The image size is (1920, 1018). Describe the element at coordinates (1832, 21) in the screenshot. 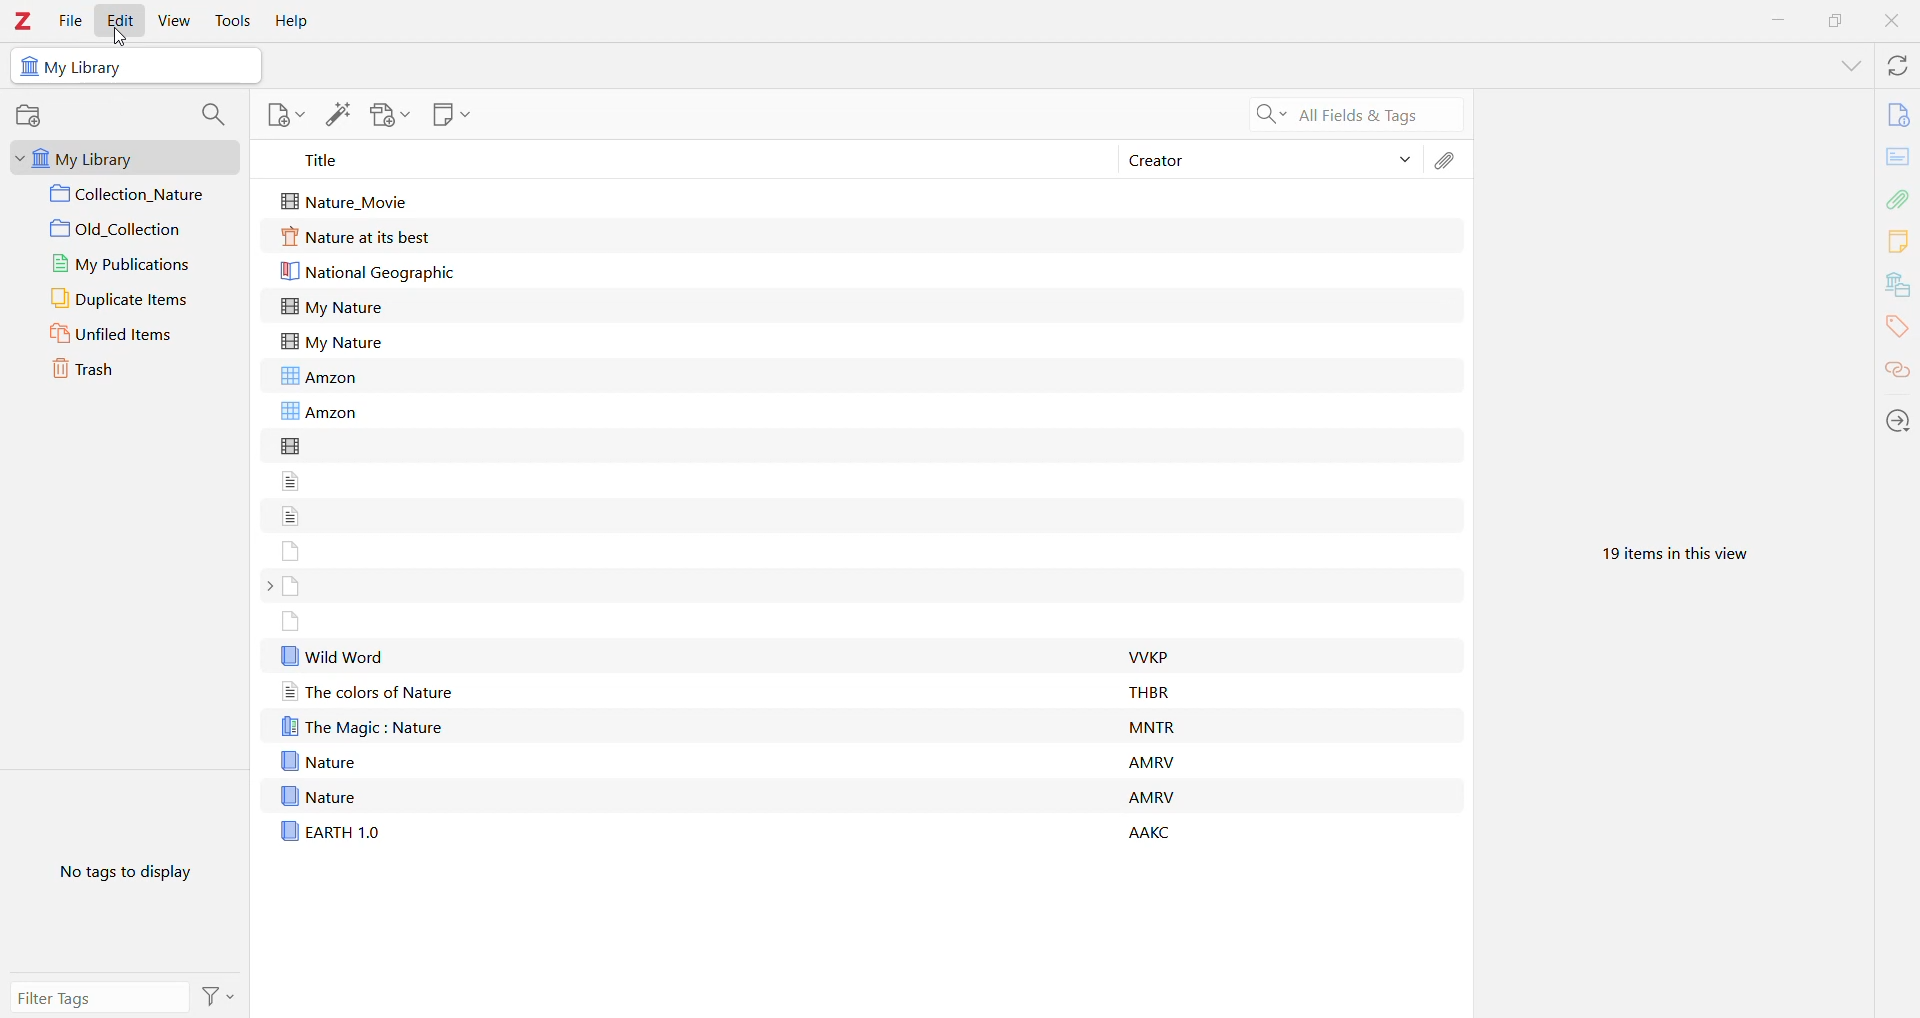

I see `Restore Down` at that location.